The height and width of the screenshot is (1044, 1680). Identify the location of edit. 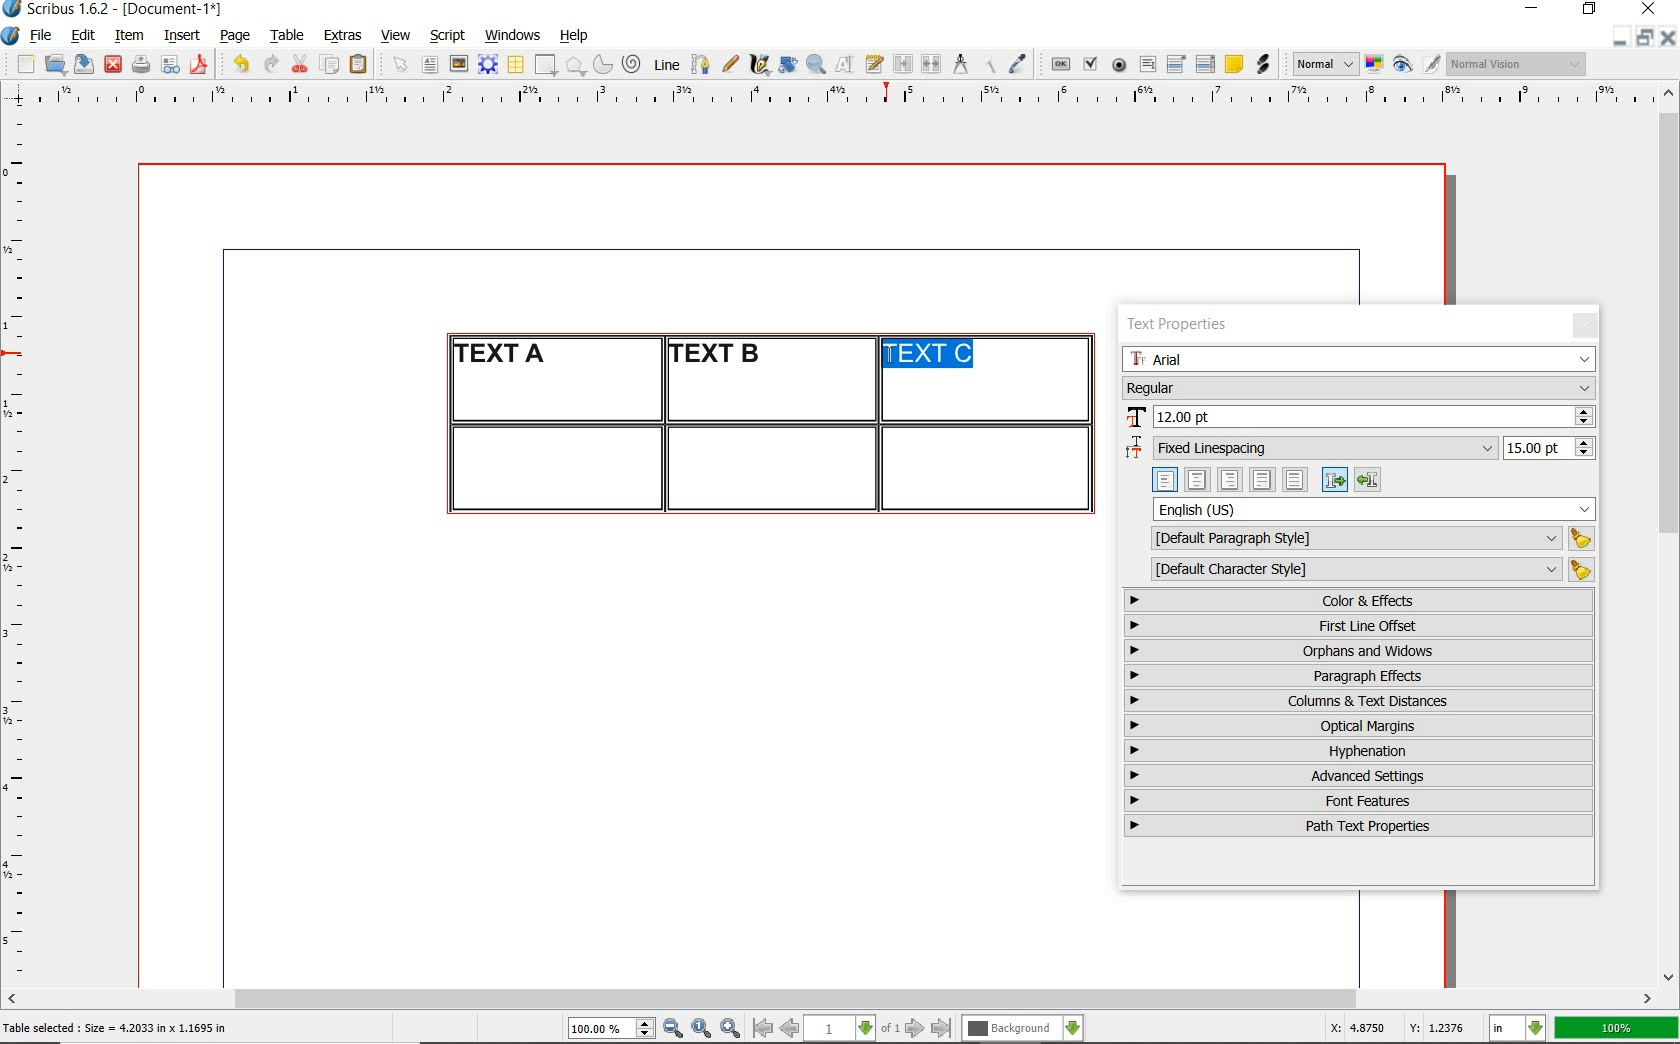
(84, 35).